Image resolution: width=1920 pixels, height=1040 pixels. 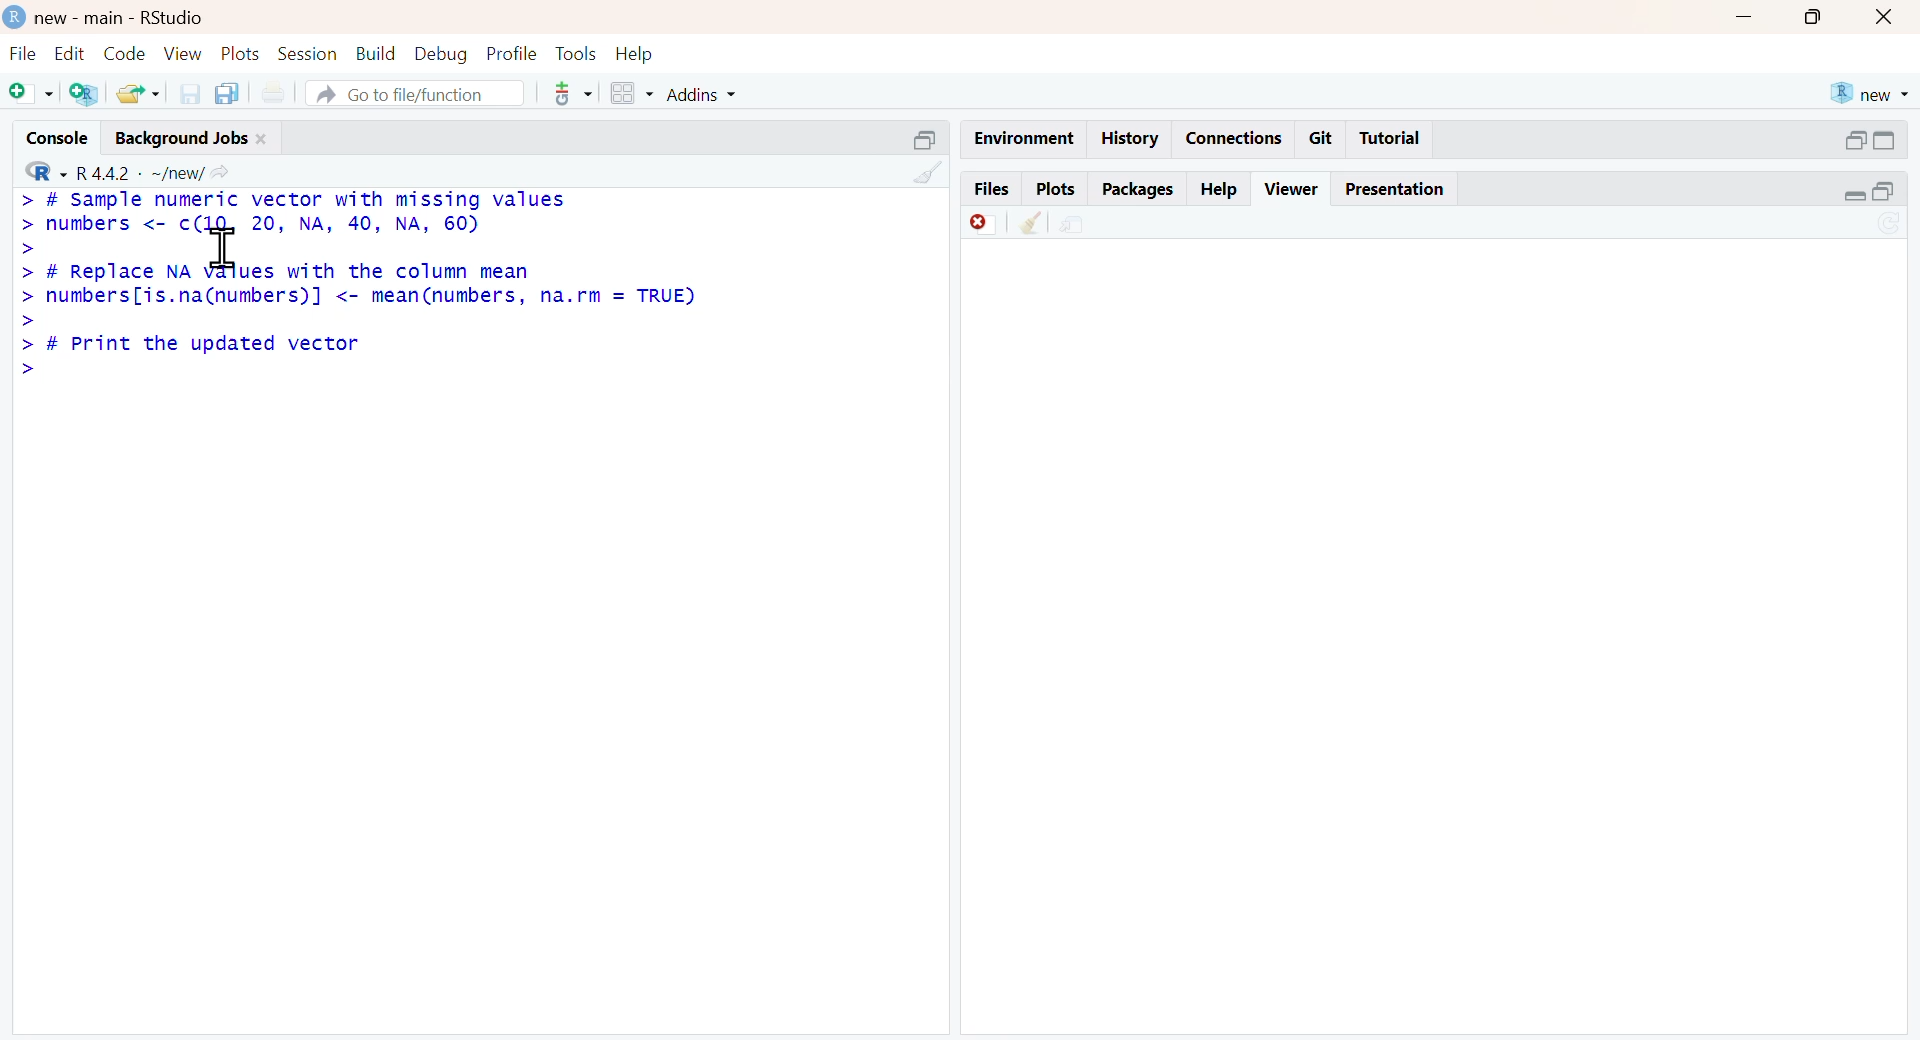 I want to click on enviornment, so click(x=1026, y=140).